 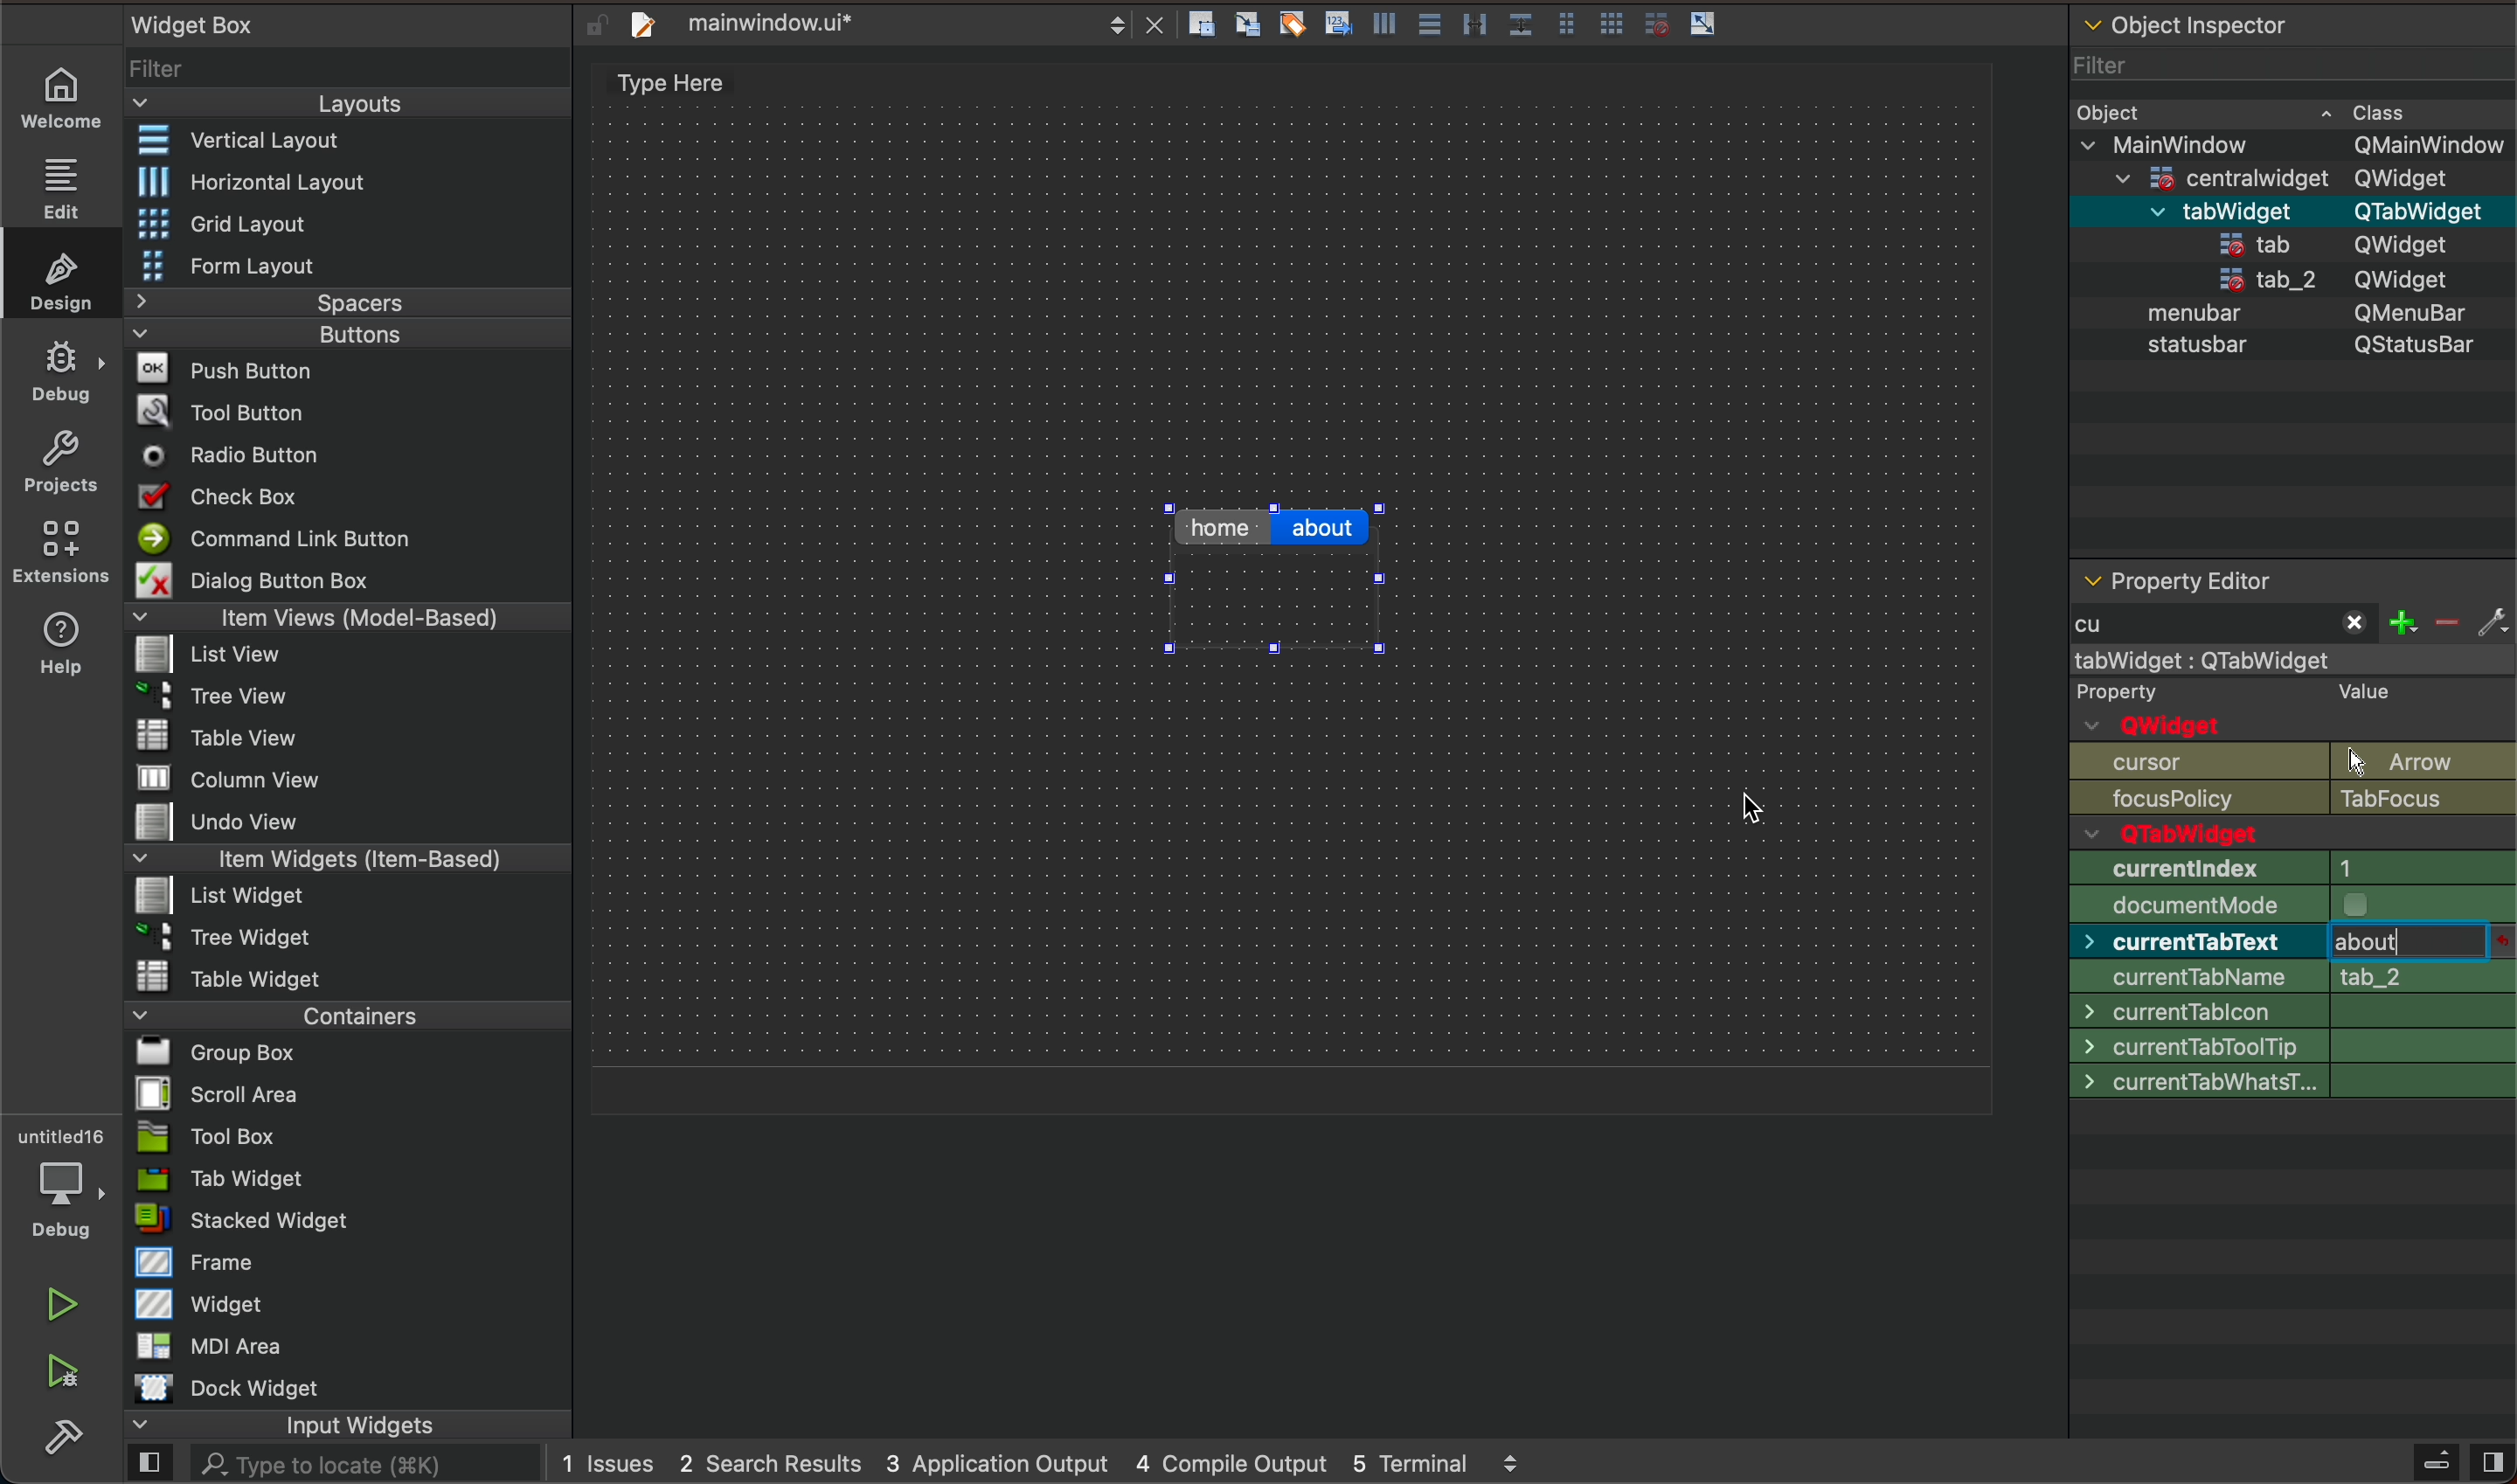 What do you see at coordinates (216, 693) in the screenshot?
I see ` Tree View` at bounding box center [216, 693].